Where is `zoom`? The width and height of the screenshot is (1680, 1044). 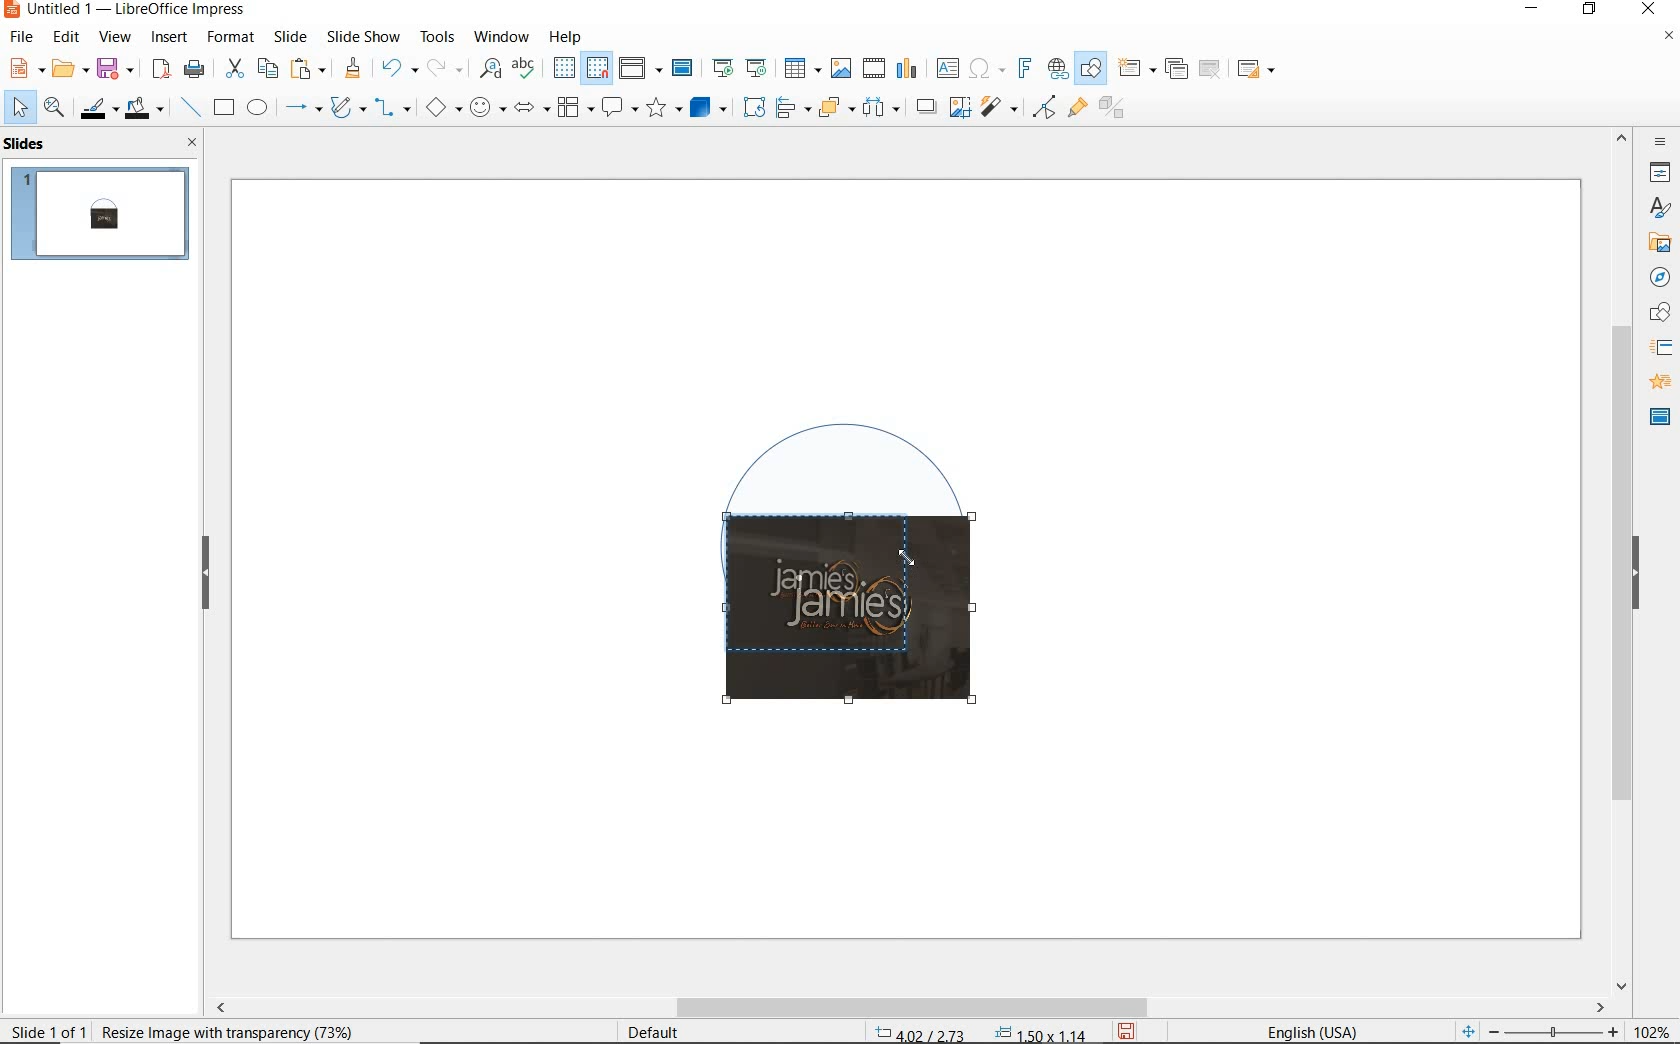
zoom is located at coordinates (1559, 1032).